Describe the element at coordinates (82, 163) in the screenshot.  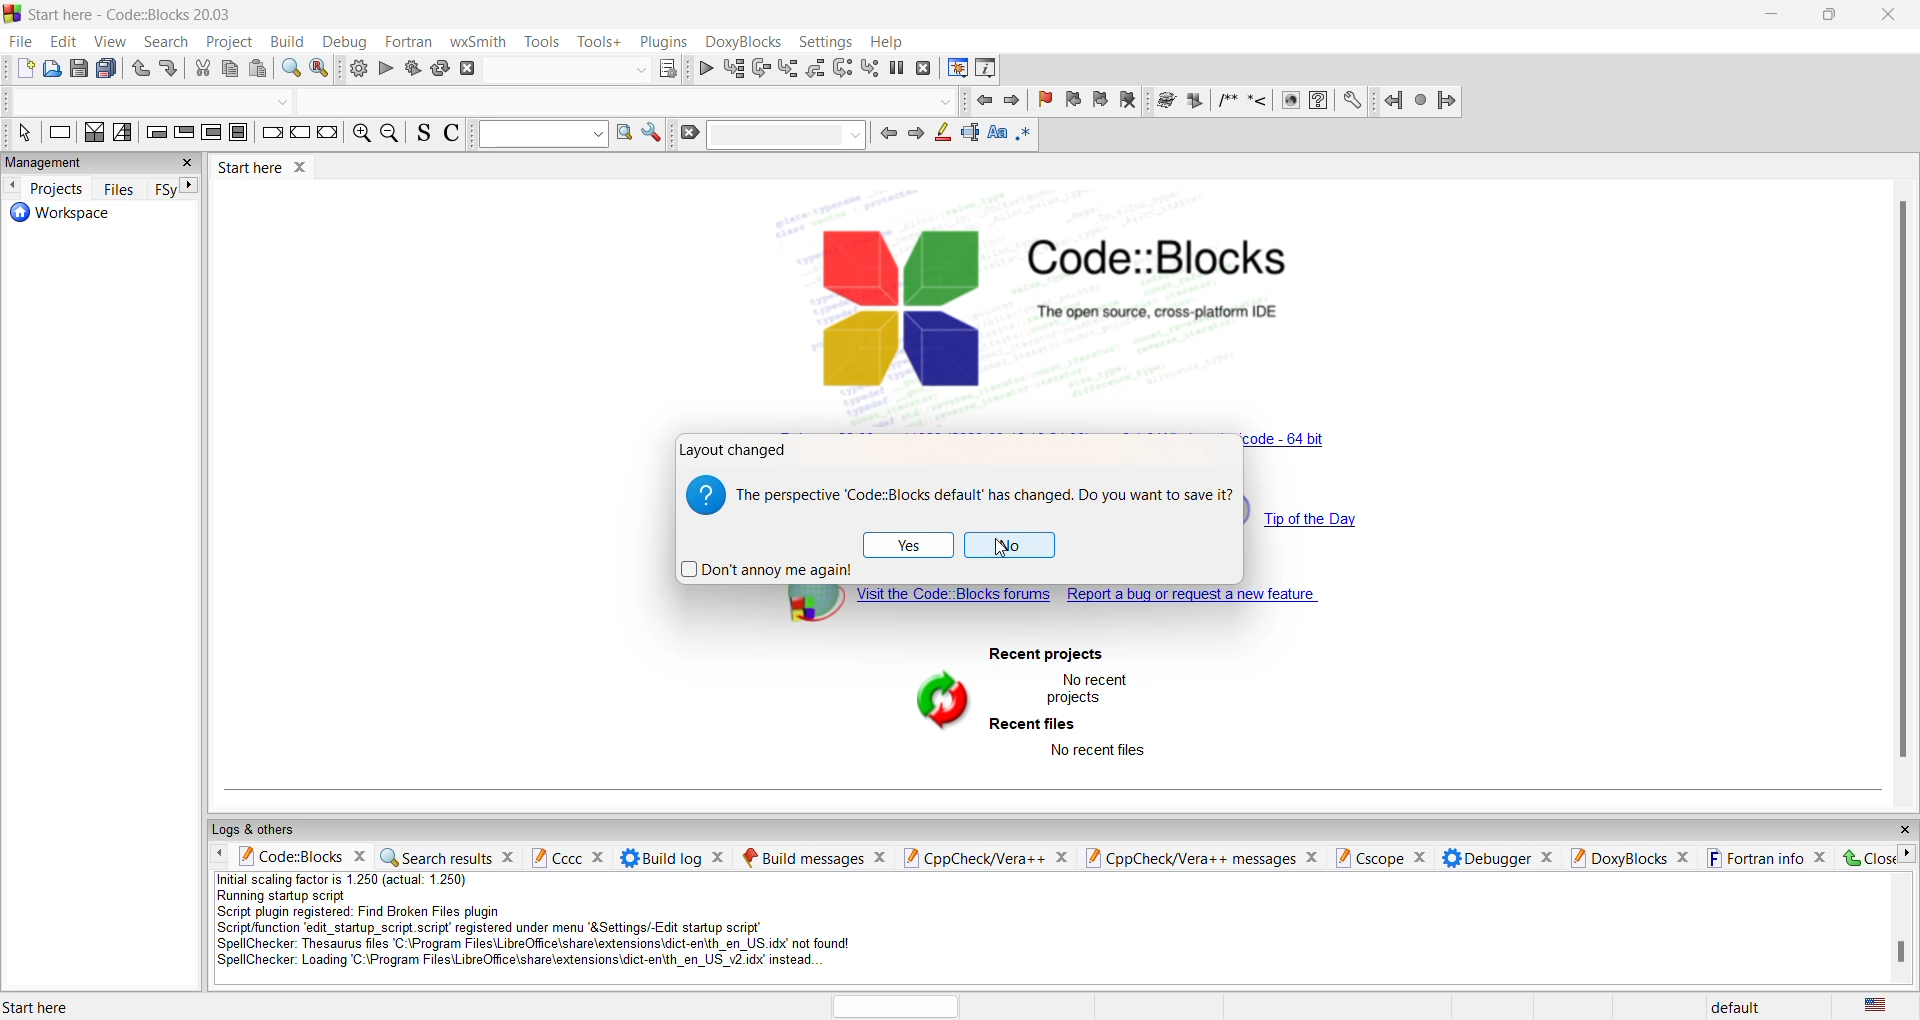
I see `management pane` at that location.